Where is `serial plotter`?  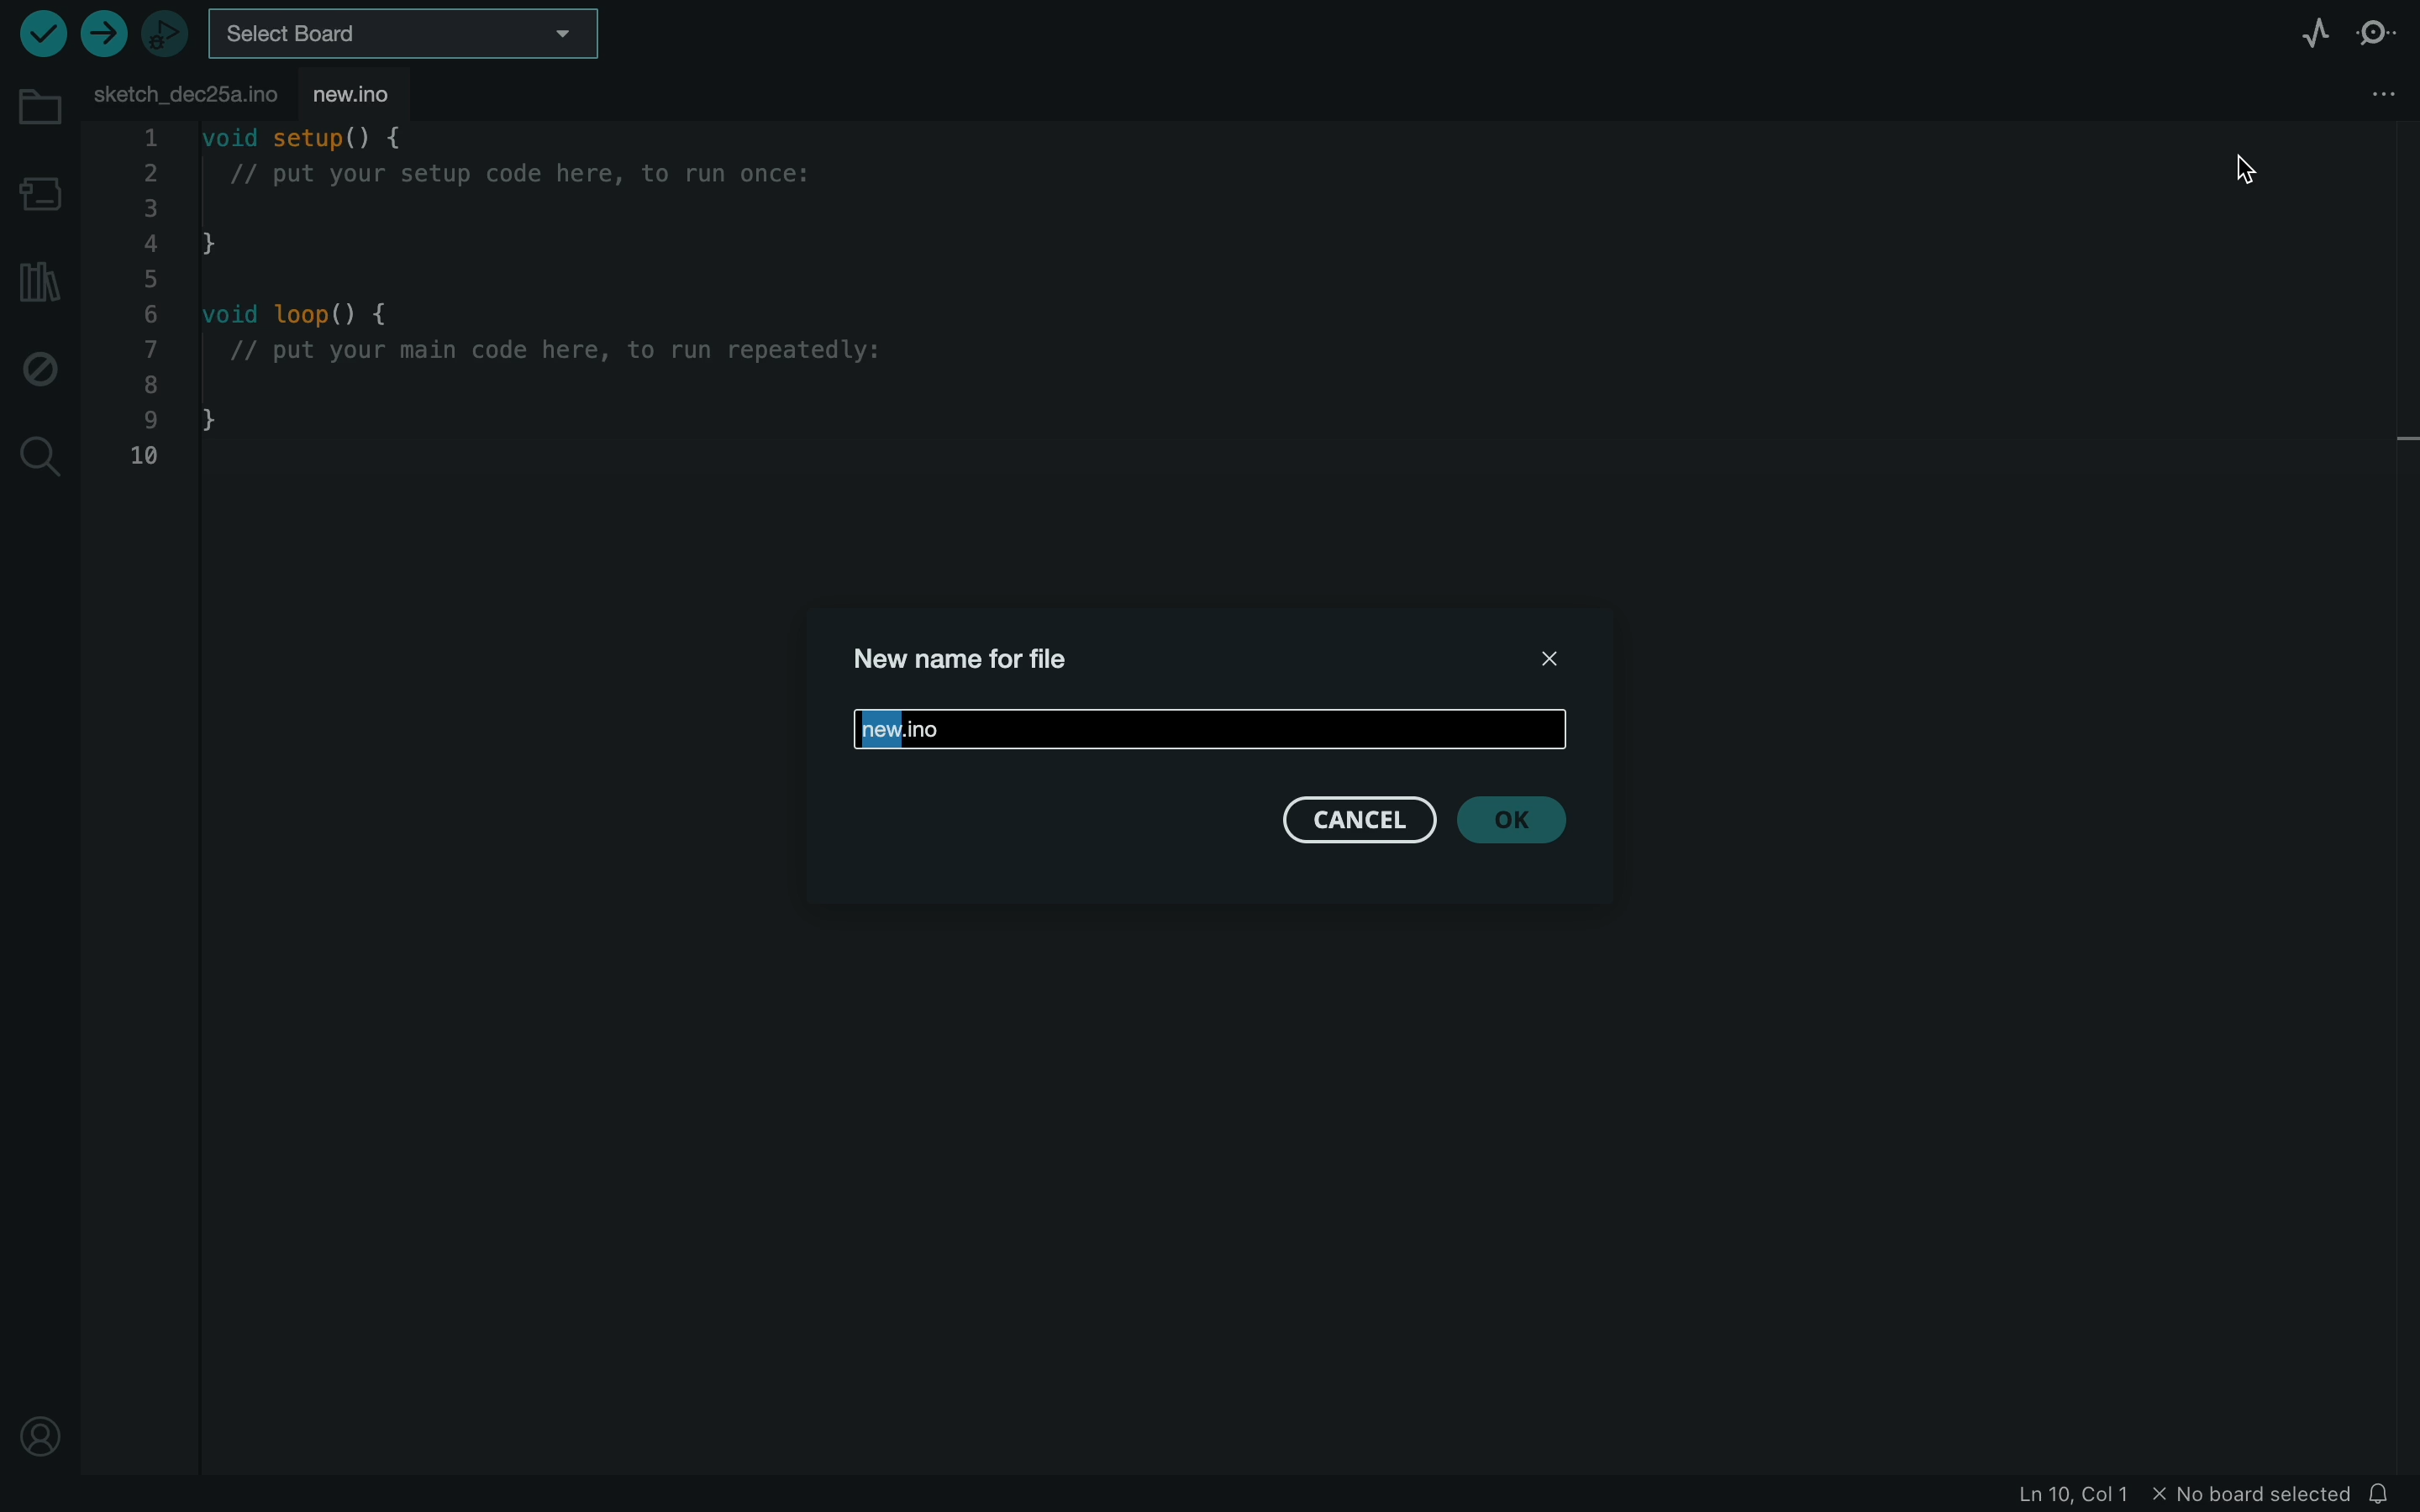
serial plotter is located at coordinates (2300, 35).